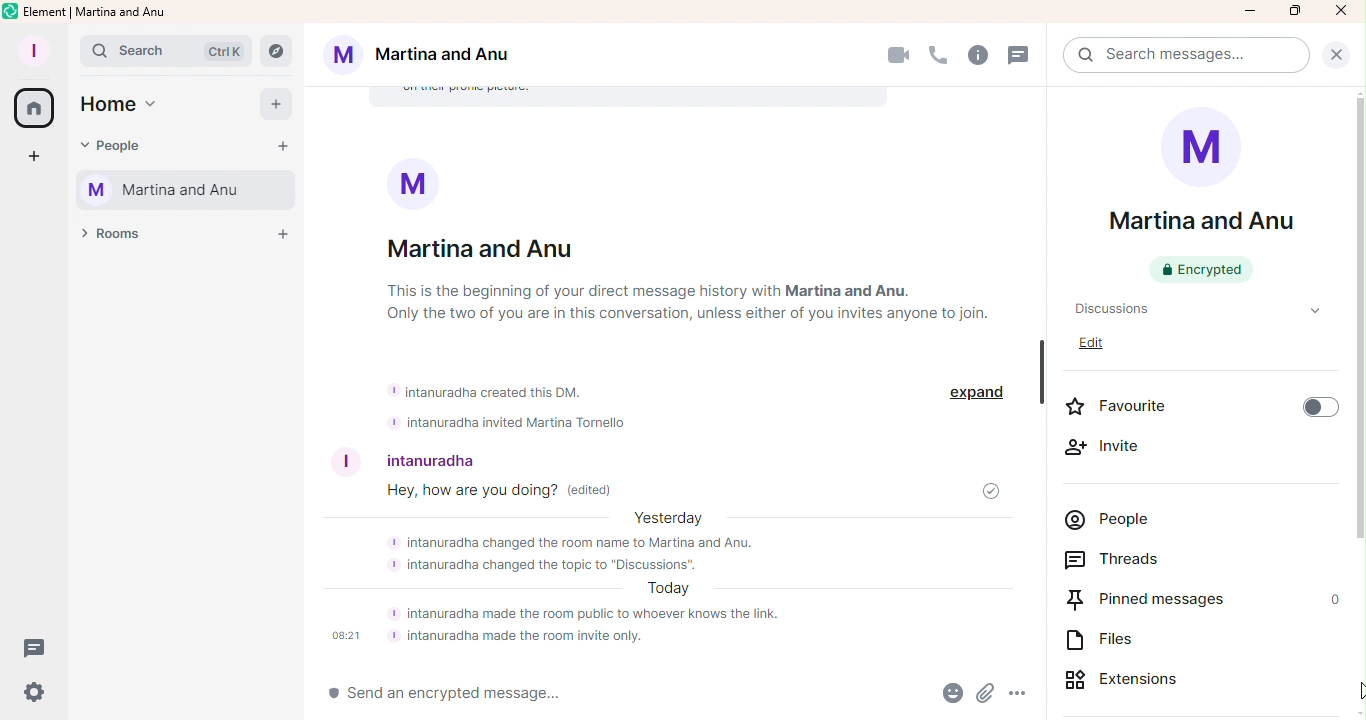  I want to click on Video call, so click(897, 55).